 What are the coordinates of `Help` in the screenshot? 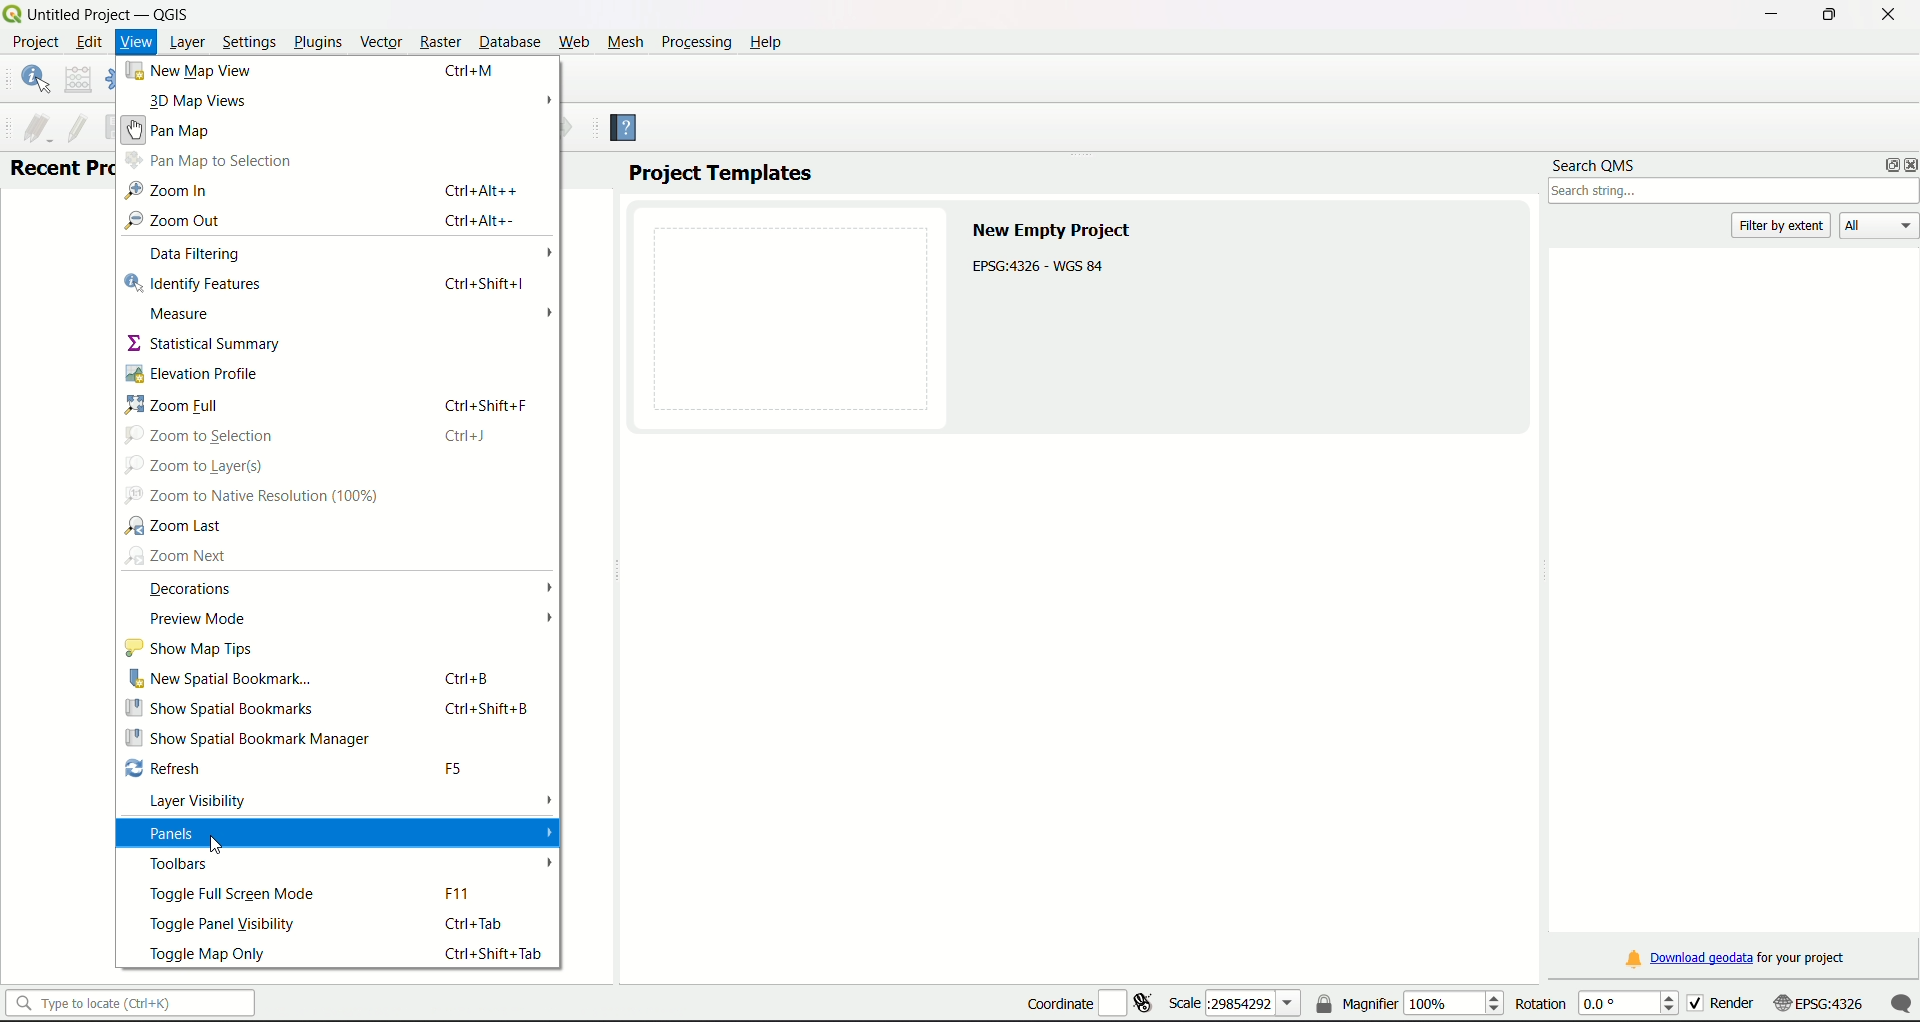 It's located at (633, 131).